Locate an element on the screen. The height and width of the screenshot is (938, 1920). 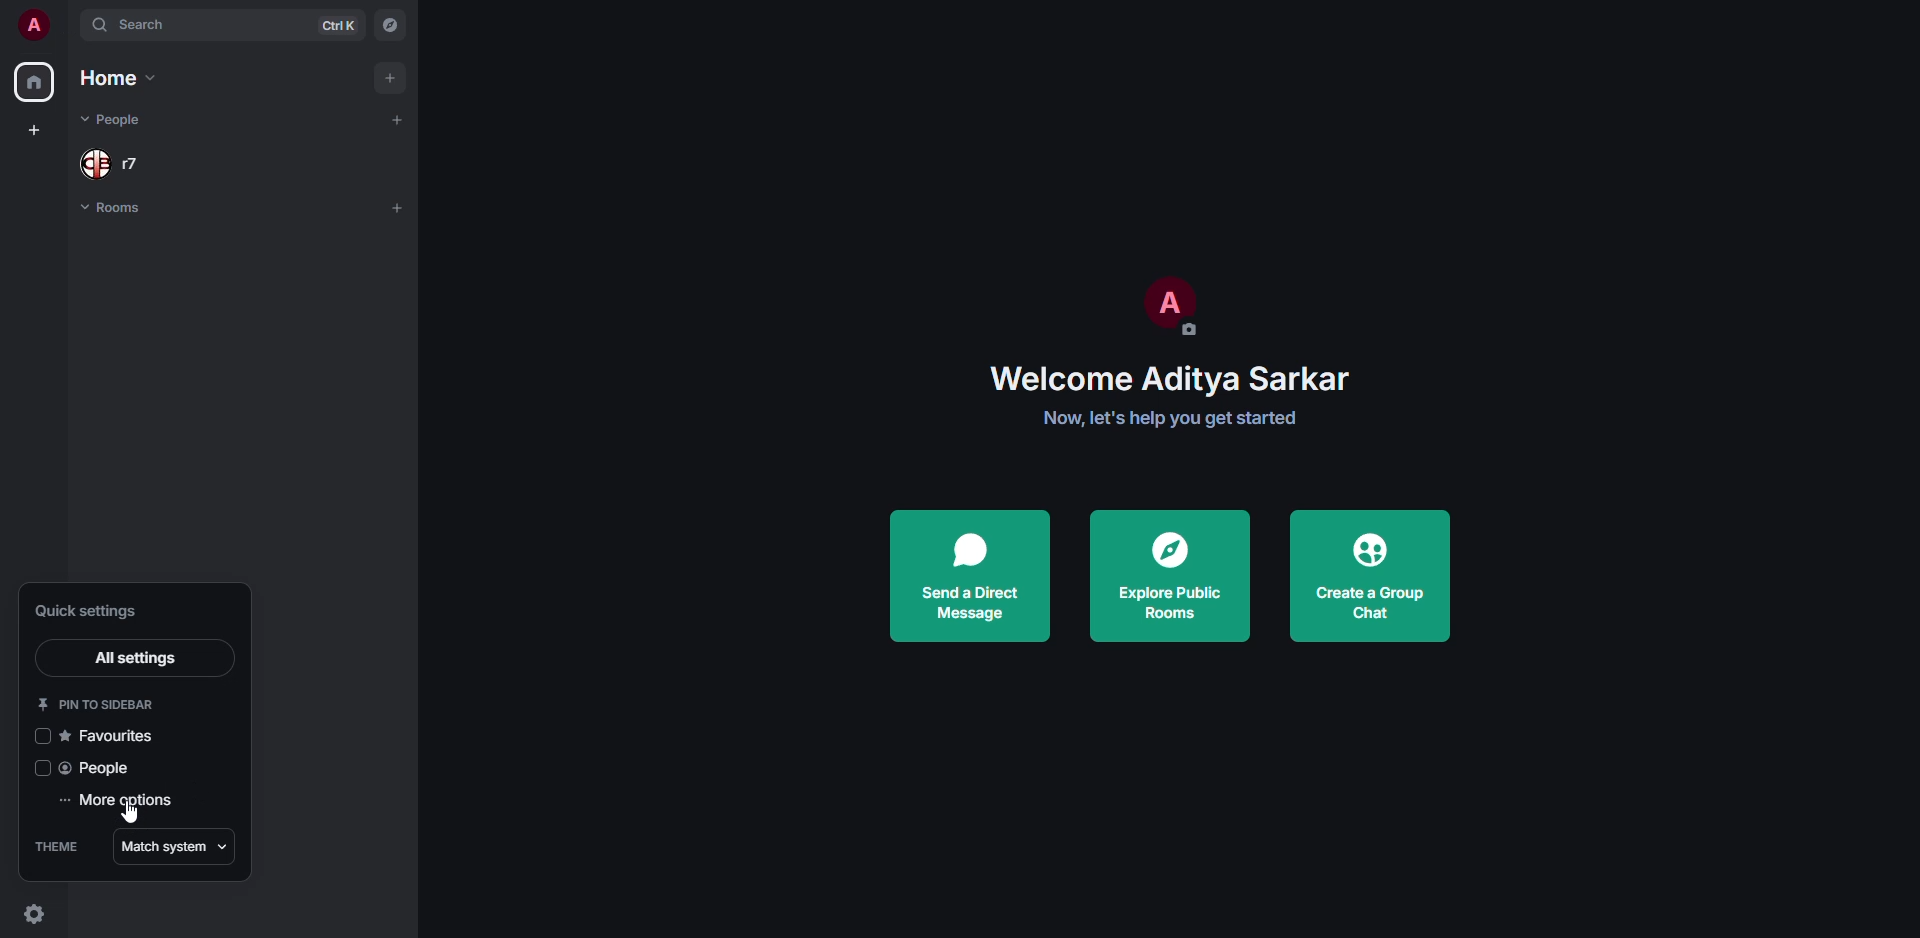
search is located at coordinates (146, 26).